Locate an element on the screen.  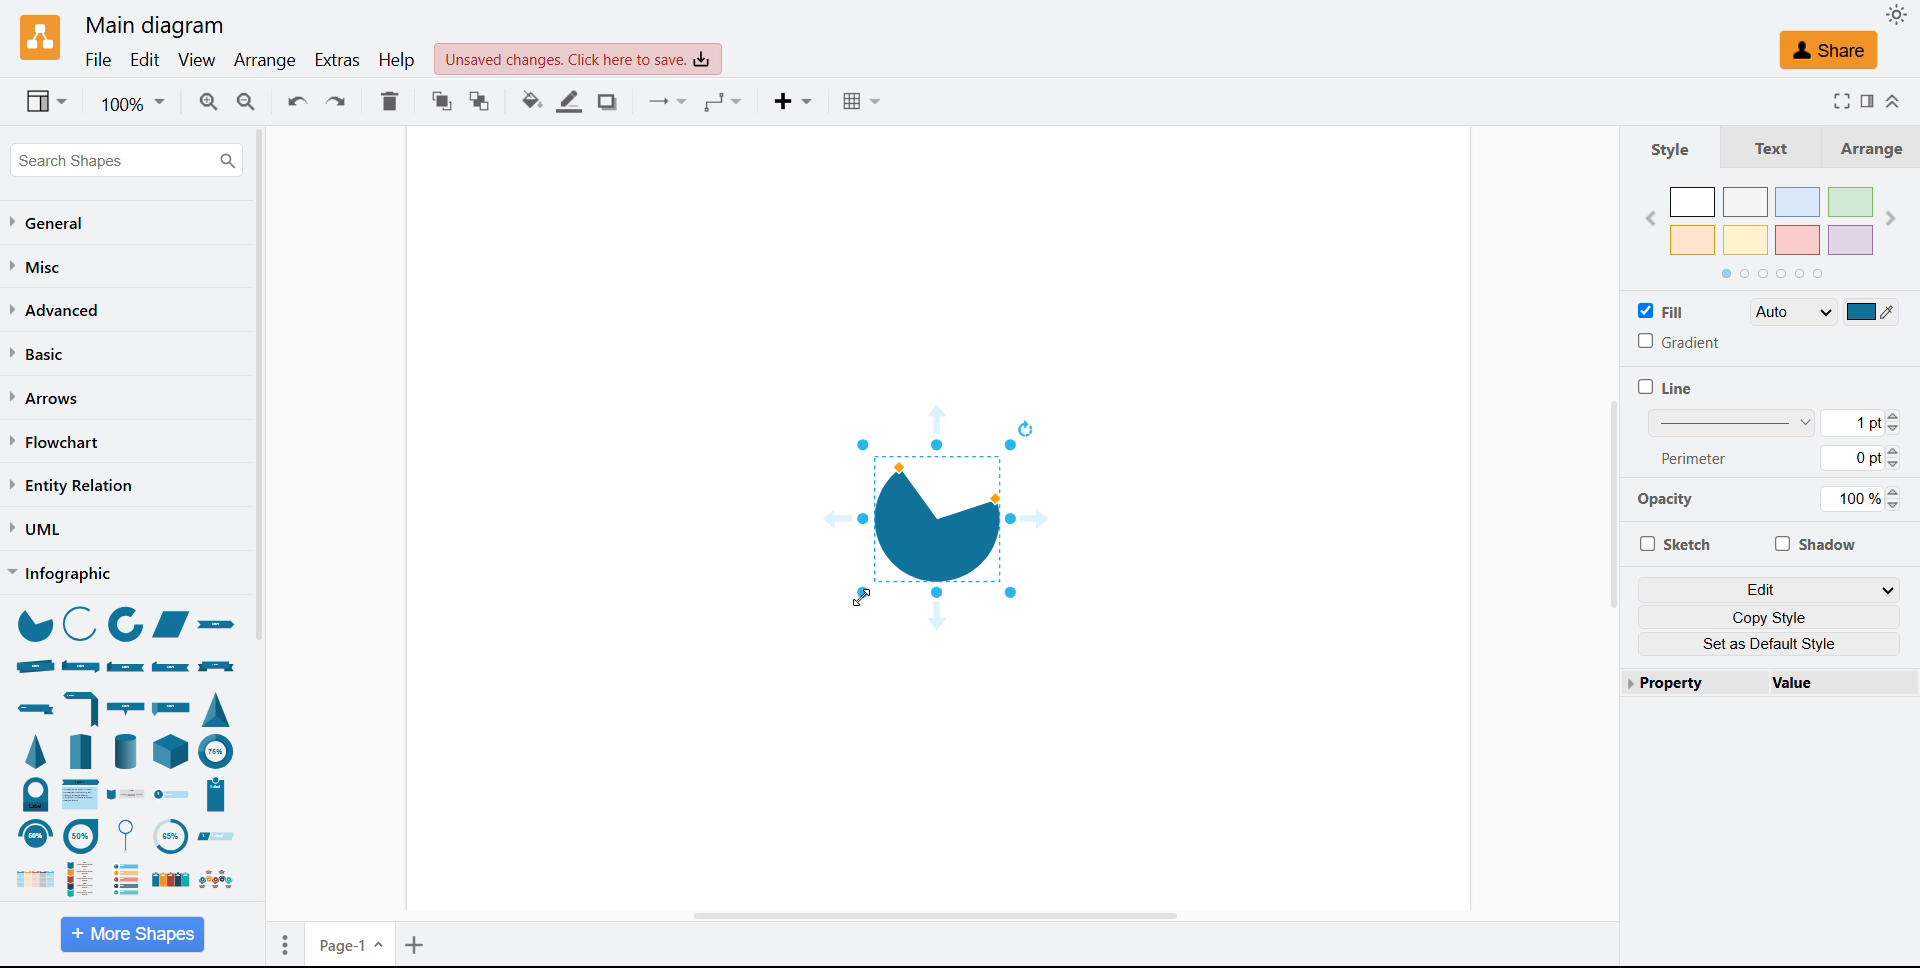
roadmap  horizontal is located at coordinates (215, 880).